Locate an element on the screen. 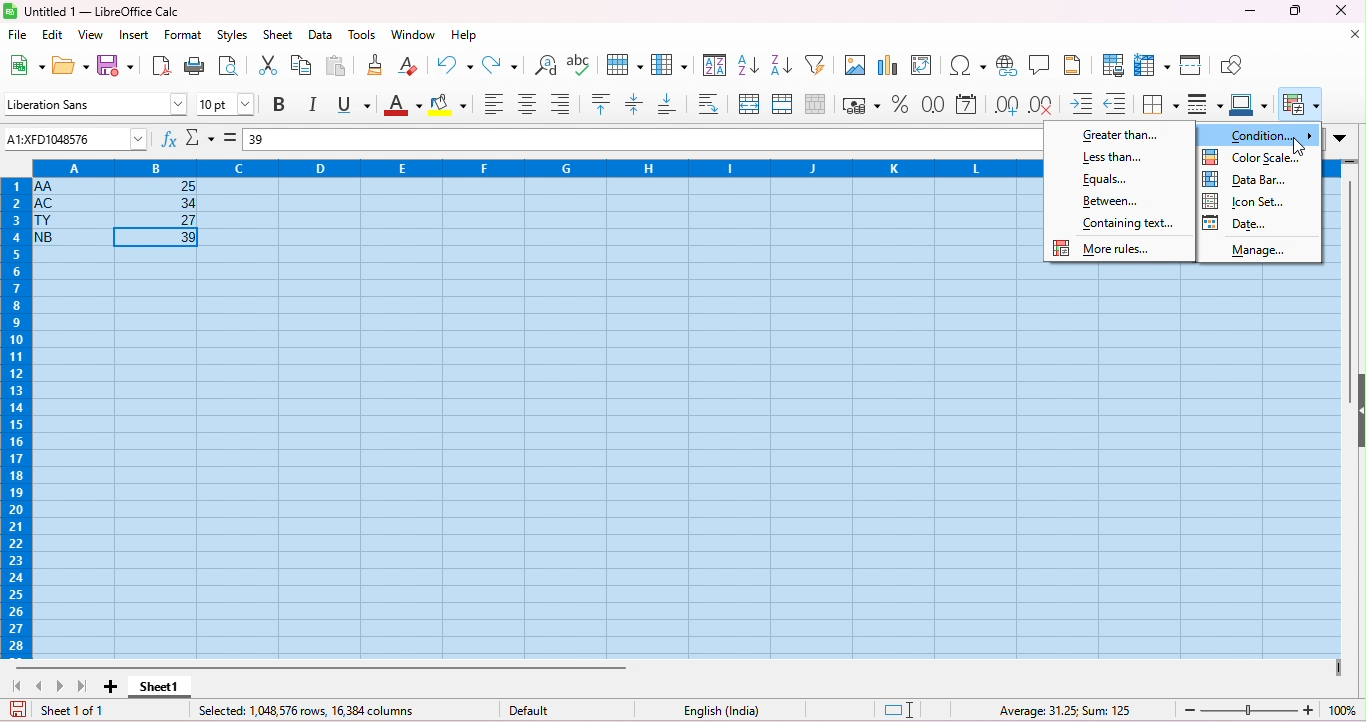 The height and width of the screenshot is (722, 1366). font size is located at coordinates (226, 104).